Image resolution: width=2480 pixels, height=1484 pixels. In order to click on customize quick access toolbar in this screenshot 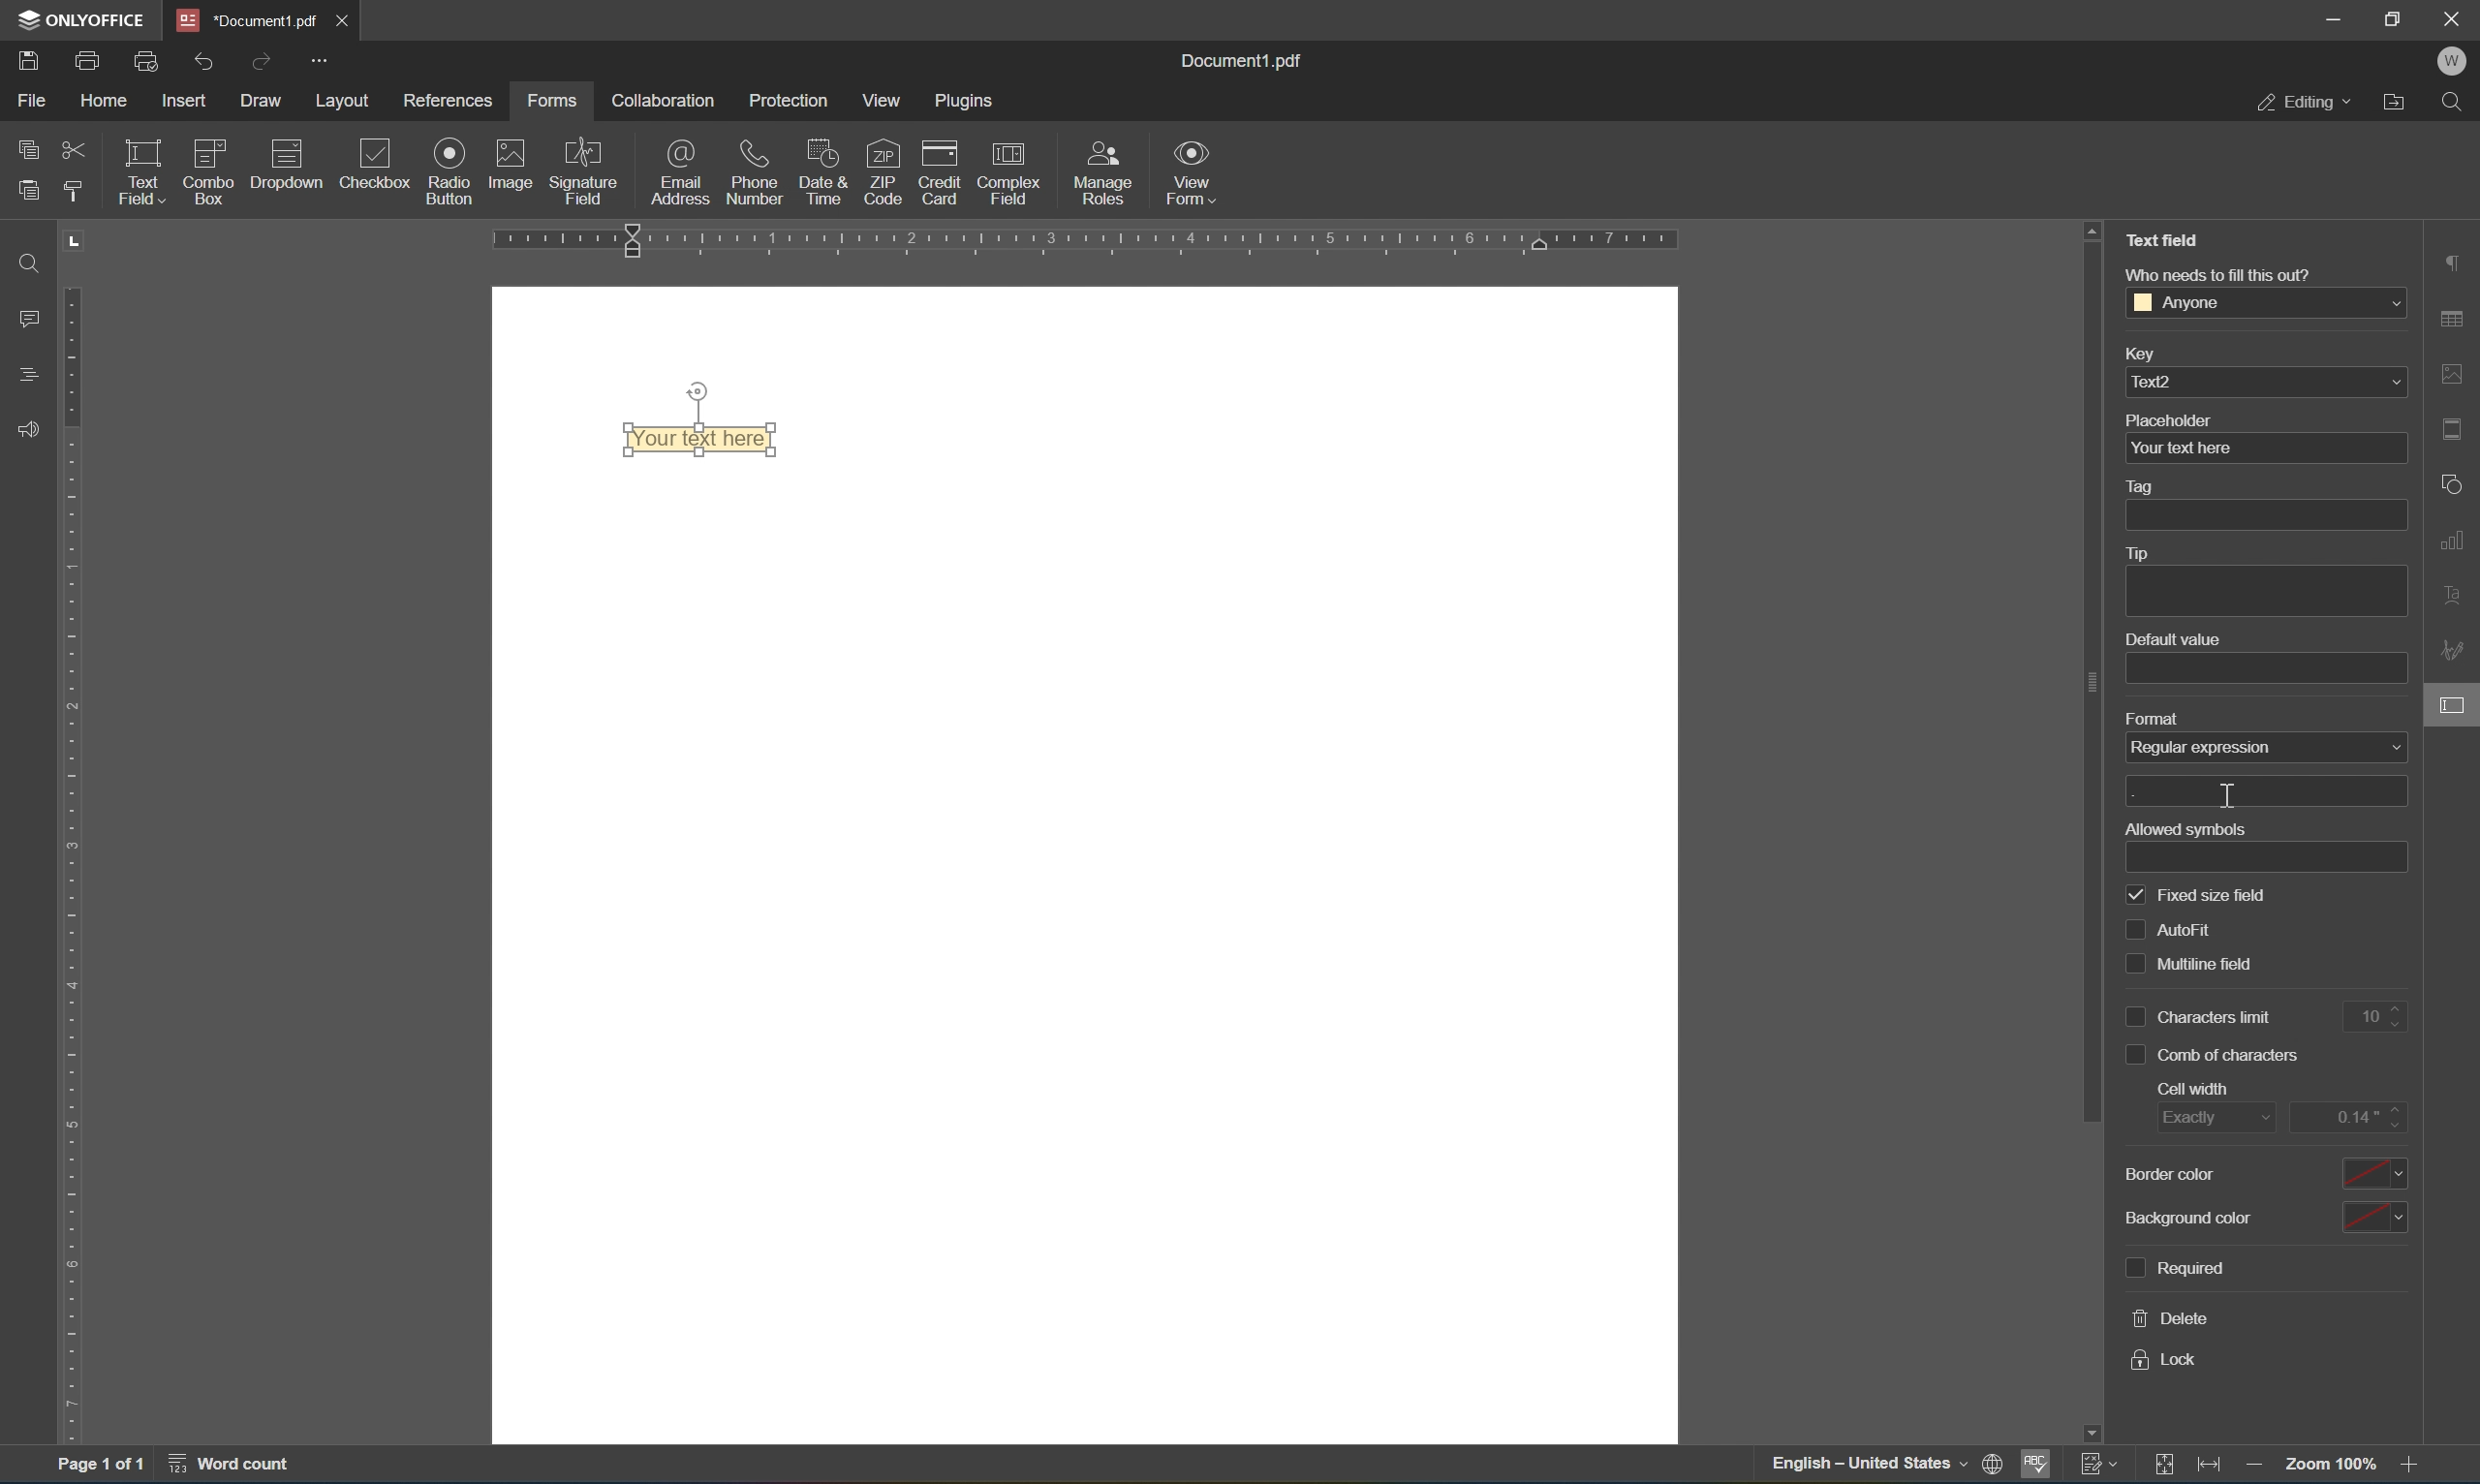, I will do `click(321, 55)`.